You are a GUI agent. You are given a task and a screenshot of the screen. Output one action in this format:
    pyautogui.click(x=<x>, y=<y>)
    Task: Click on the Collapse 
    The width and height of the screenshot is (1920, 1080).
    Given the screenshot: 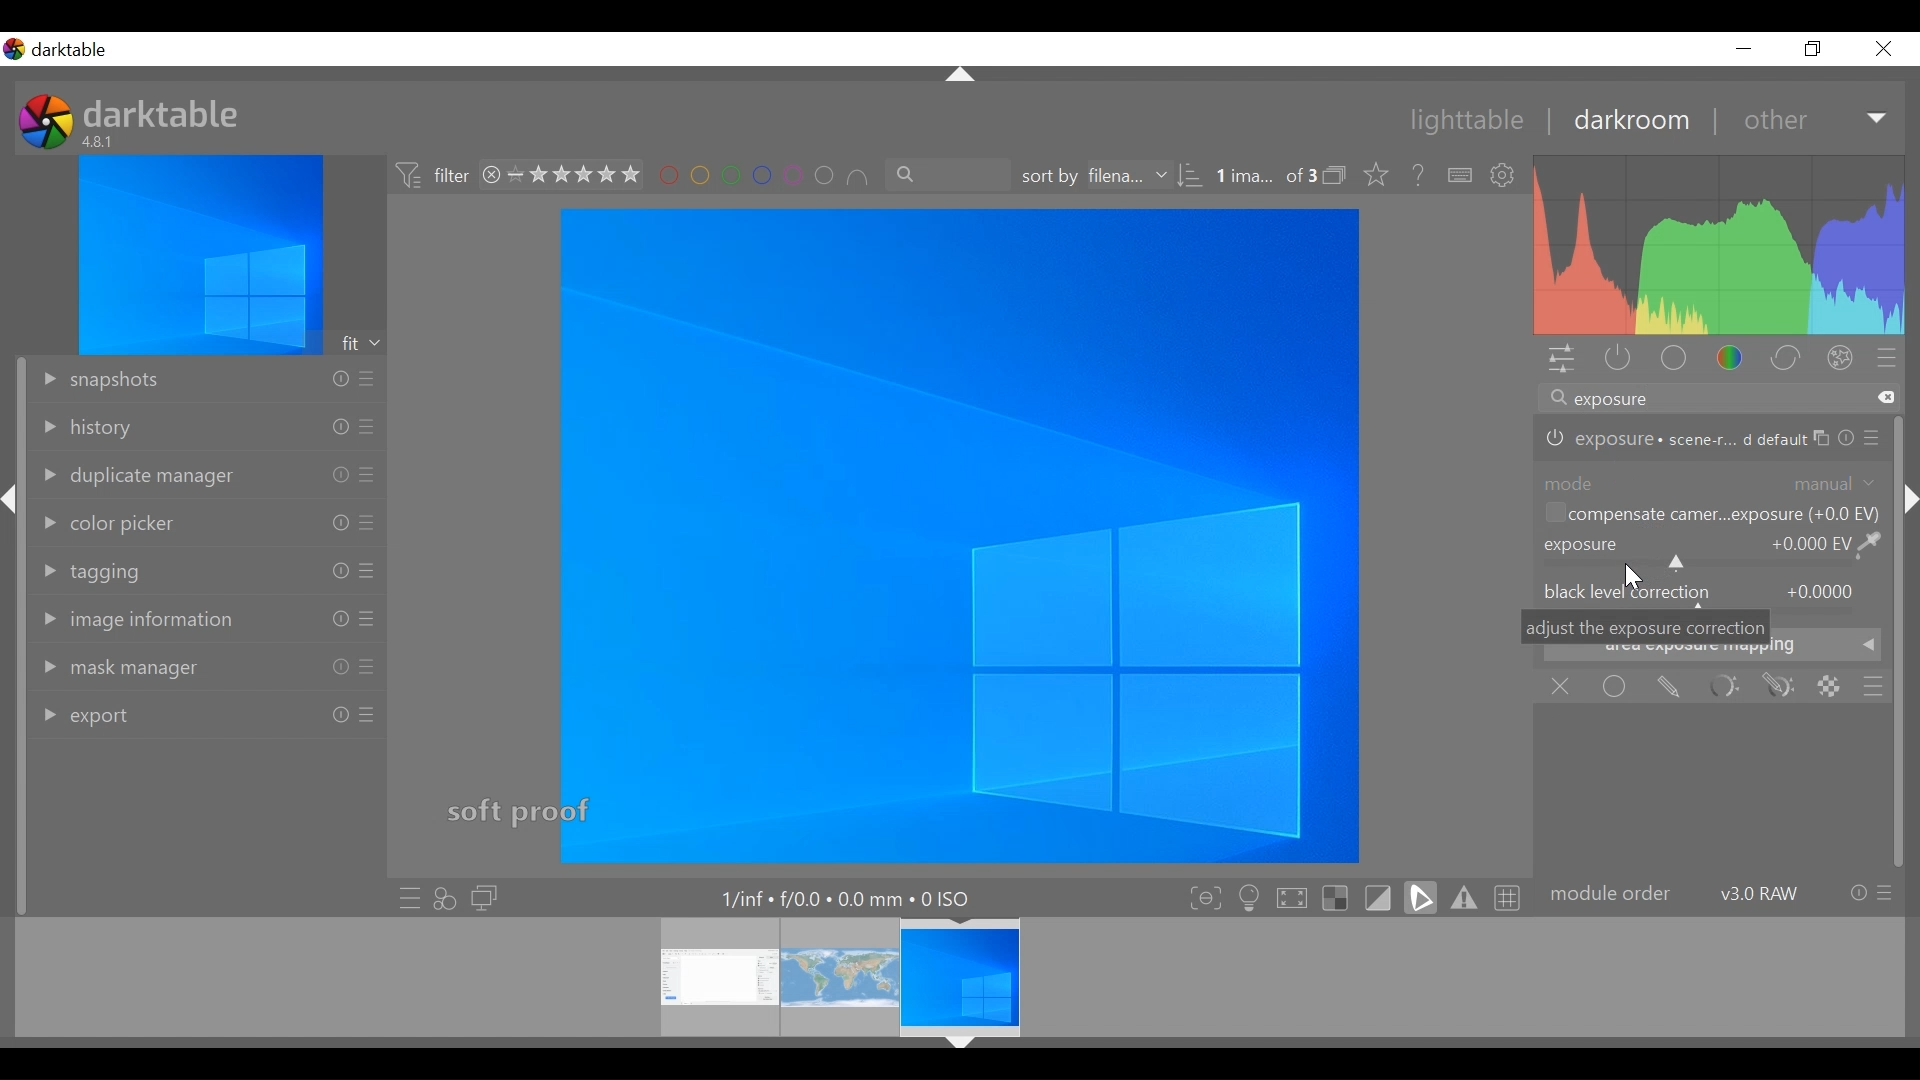 What is the action you would take?
    pyautogui.click(x=962, y=76)
    